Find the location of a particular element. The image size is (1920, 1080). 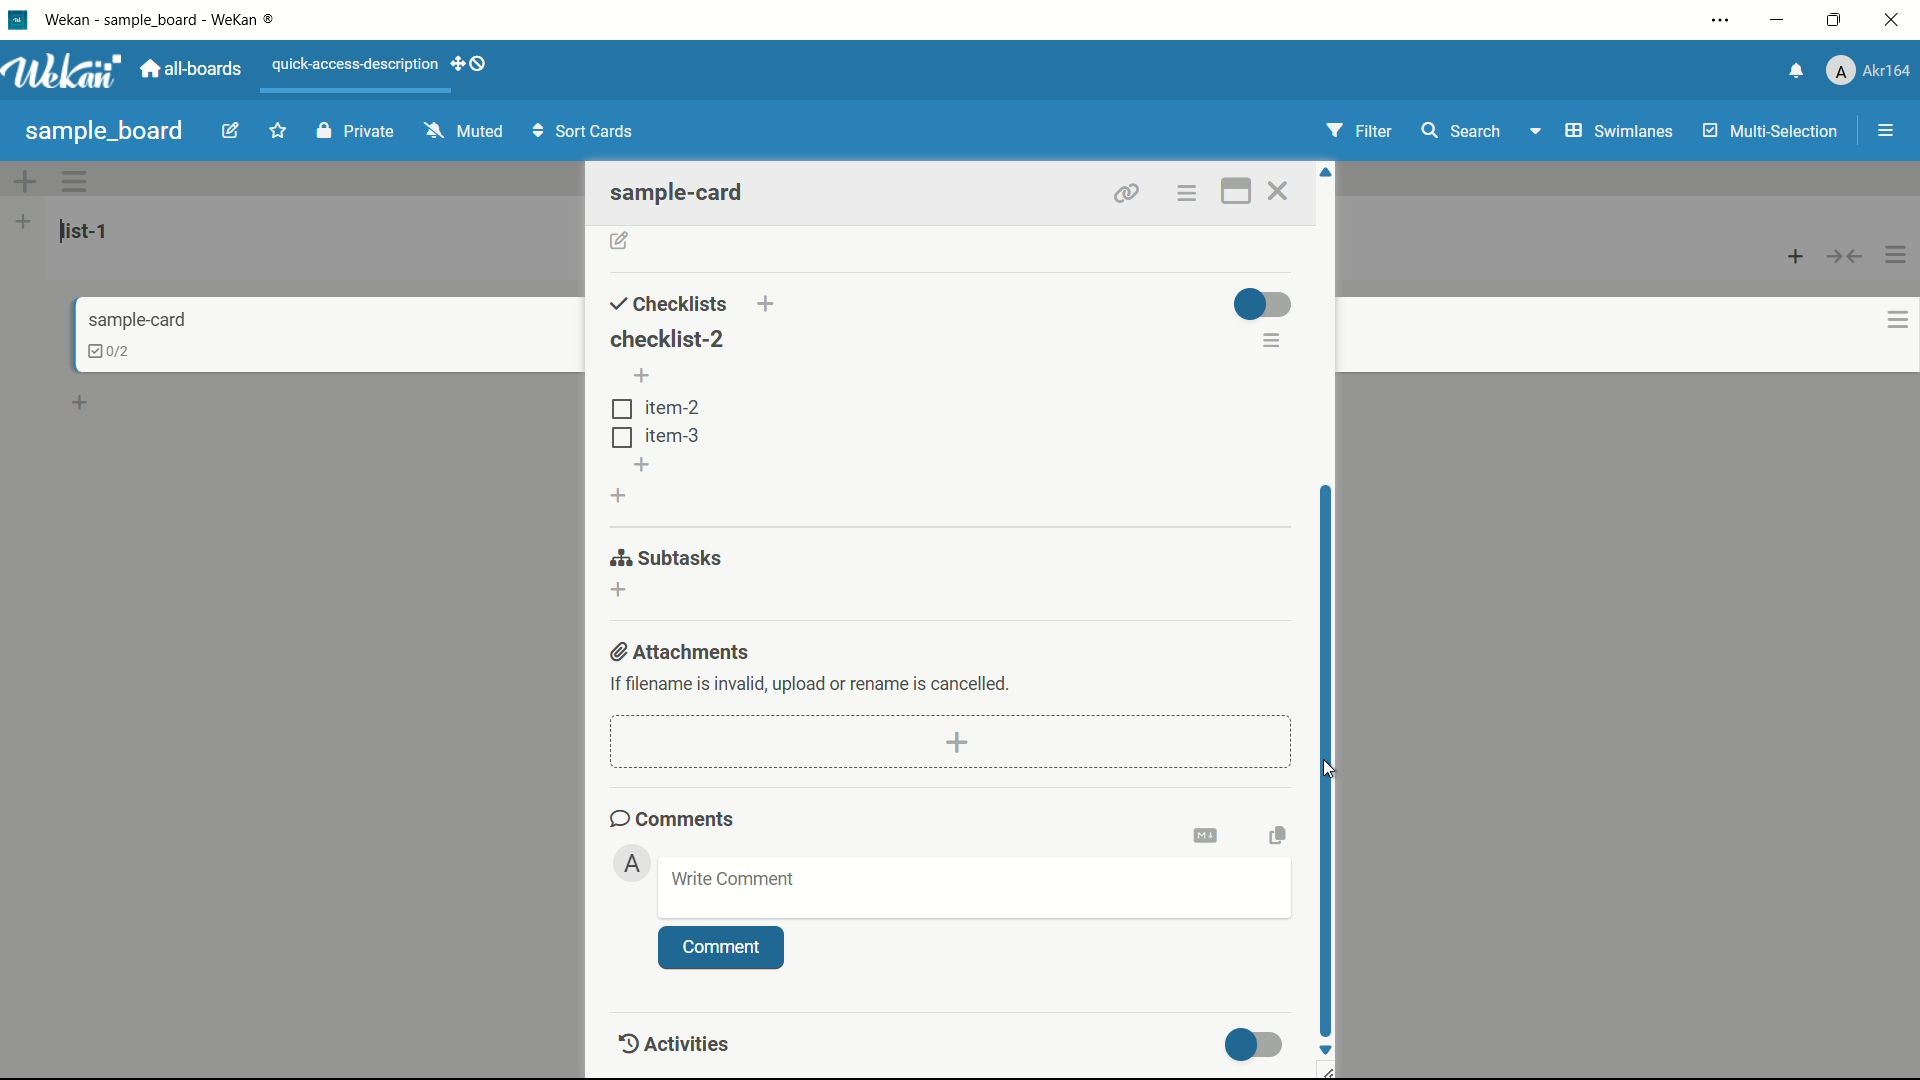

scroll bar is located at coordinates (1324, 762).